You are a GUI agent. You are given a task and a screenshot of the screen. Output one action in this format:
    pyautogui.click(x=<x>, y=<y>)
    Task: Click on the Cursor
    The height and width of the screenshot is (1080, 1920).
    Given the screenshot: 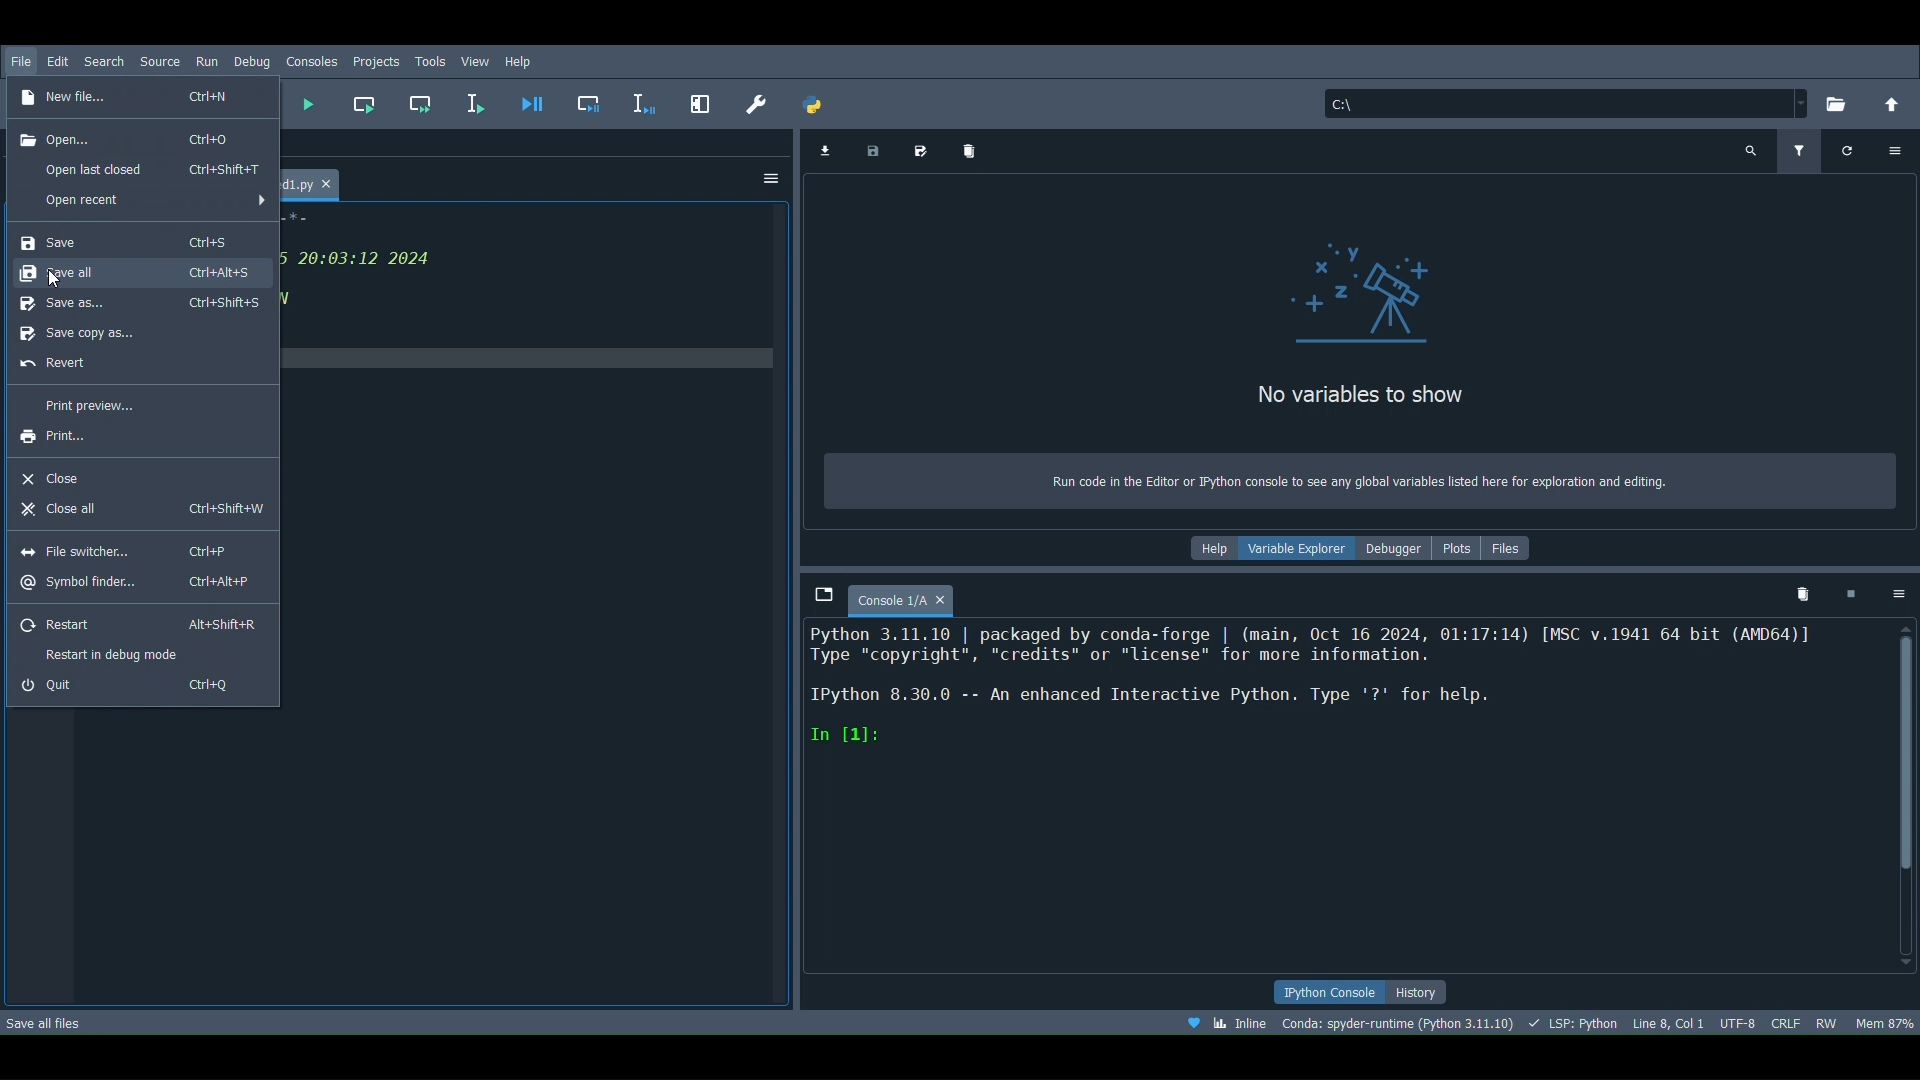 What is the action you would take?
    pyautogui.click(x=60, y=280)
    